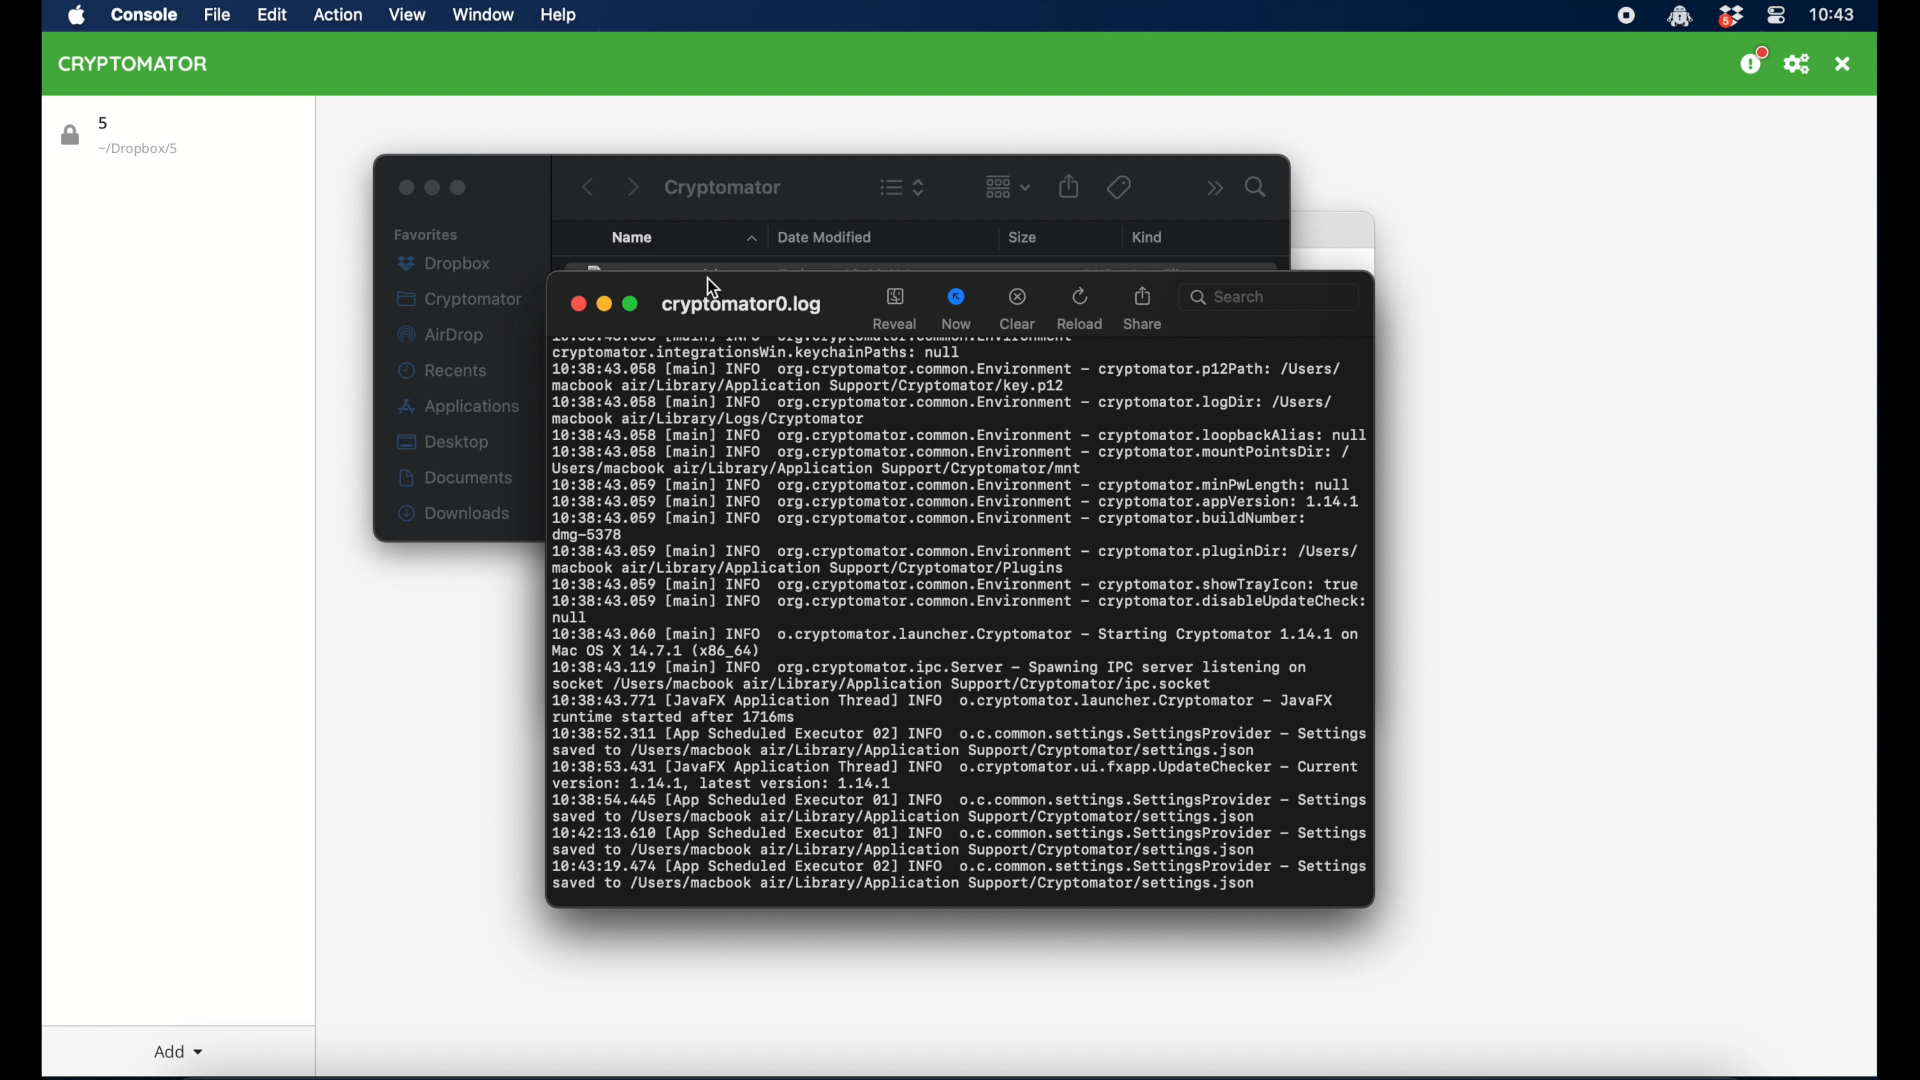 This screenshot has width=1920, height=1080. Describe the element at coordinates (1016, 324) in the screenshot. I see `clear` at that location.